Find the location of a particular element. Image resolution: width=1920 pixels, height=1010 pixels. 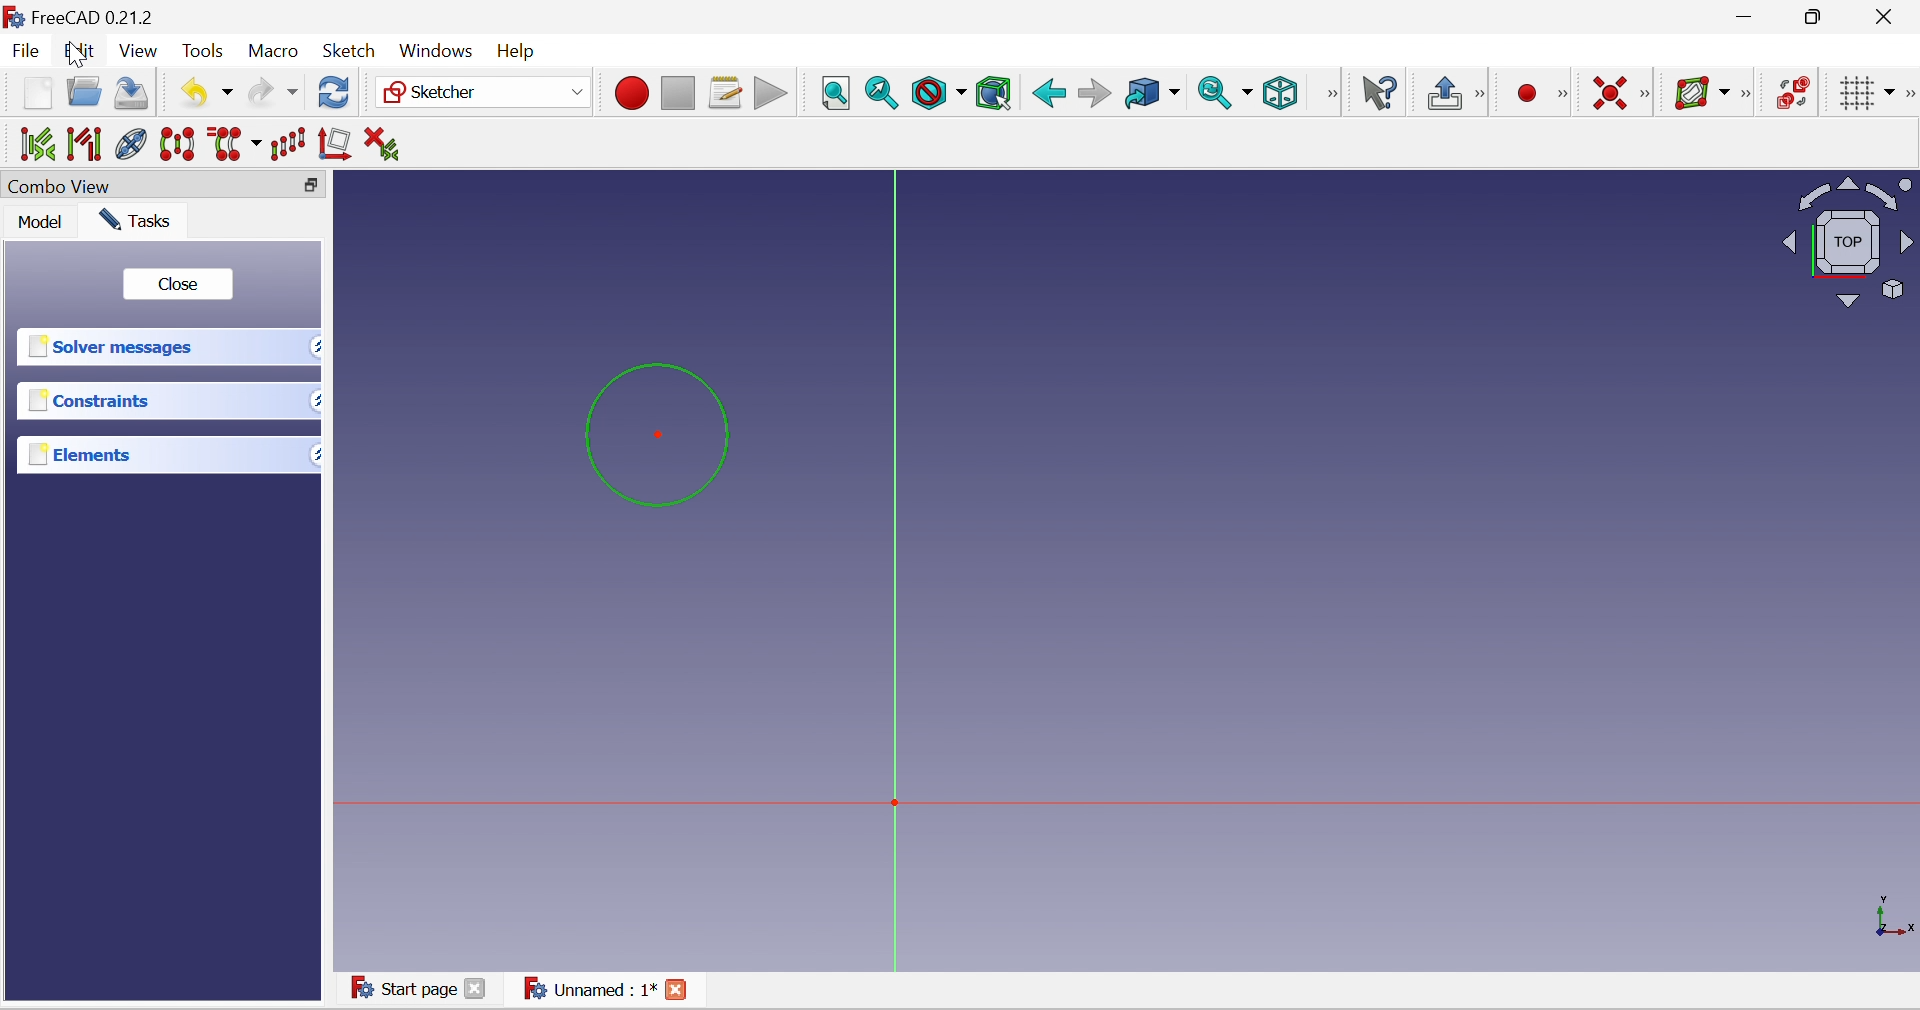

Mode is located at coordinates (39, 222).